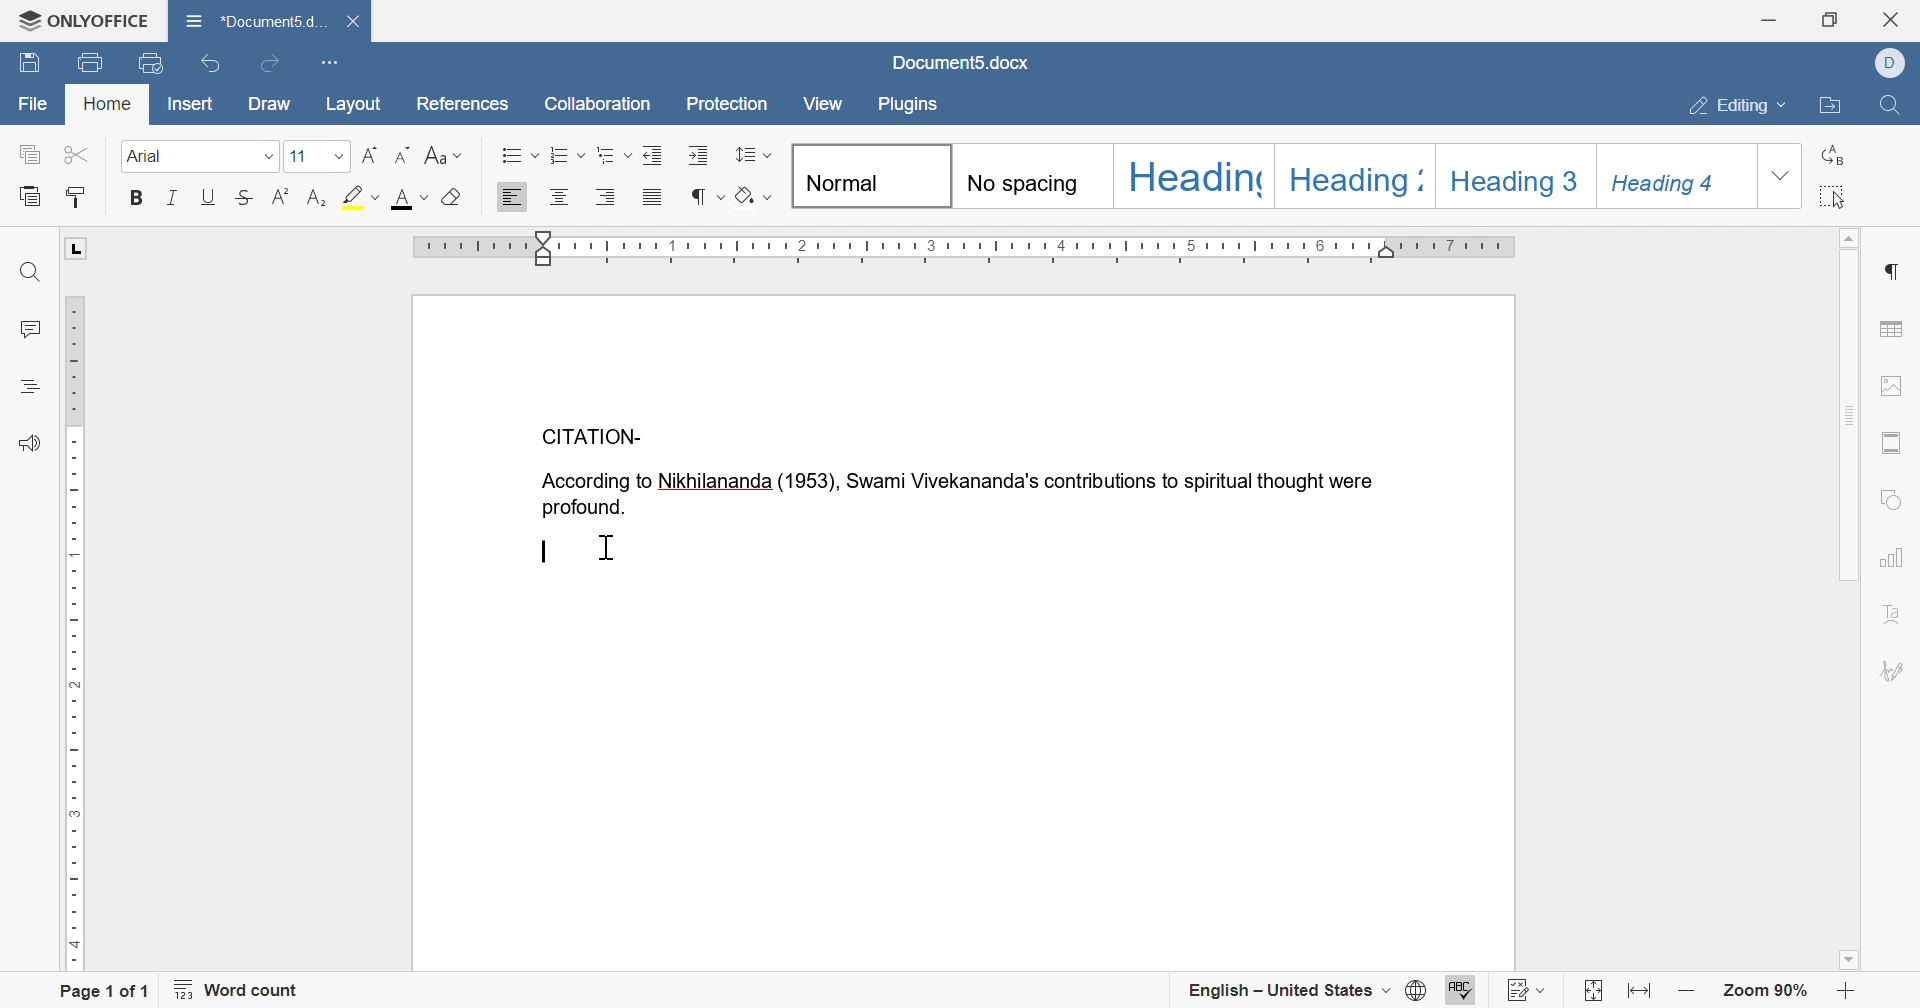 This screenshot has width=1920, height=1008. I want to click on bold, so click(140, 197).